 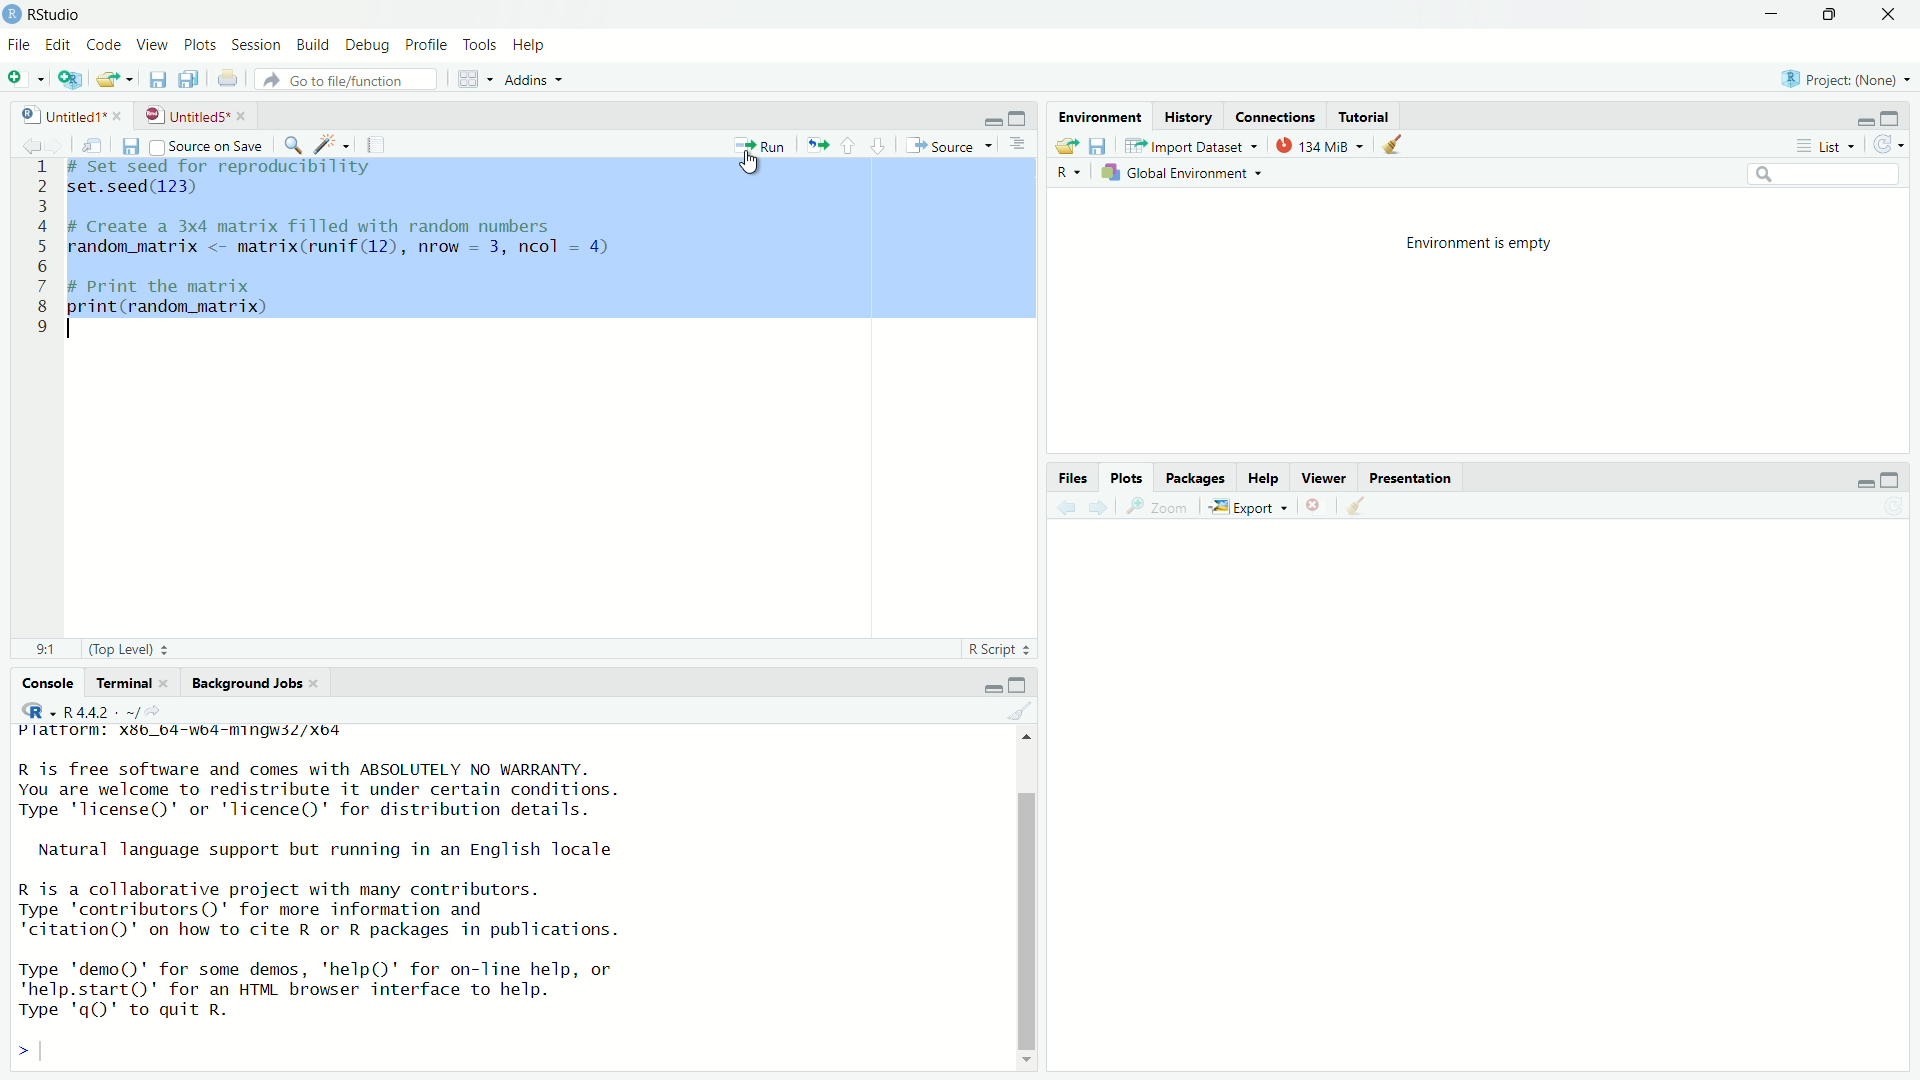 I want to click on Packages, so click(x=1198, y=481).